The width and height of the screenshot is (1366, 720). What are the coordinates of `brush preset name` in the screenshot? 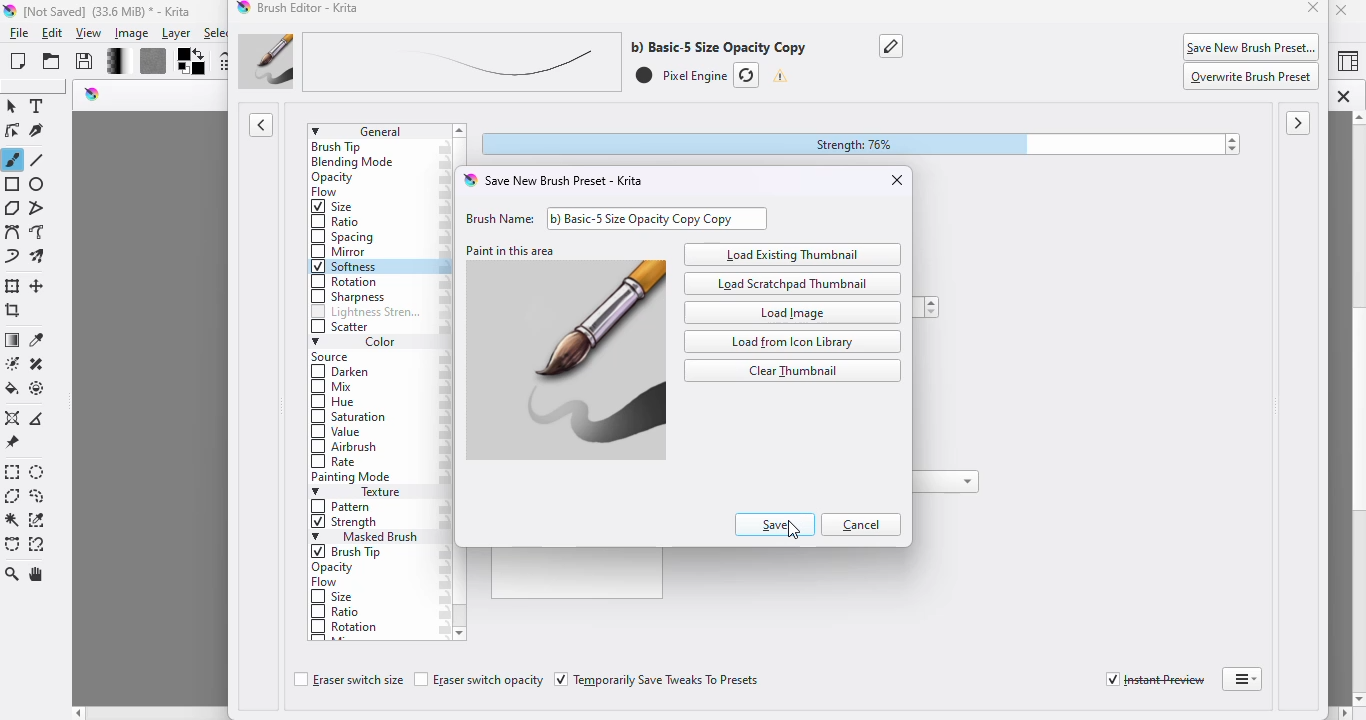 It's located at (522, 62).